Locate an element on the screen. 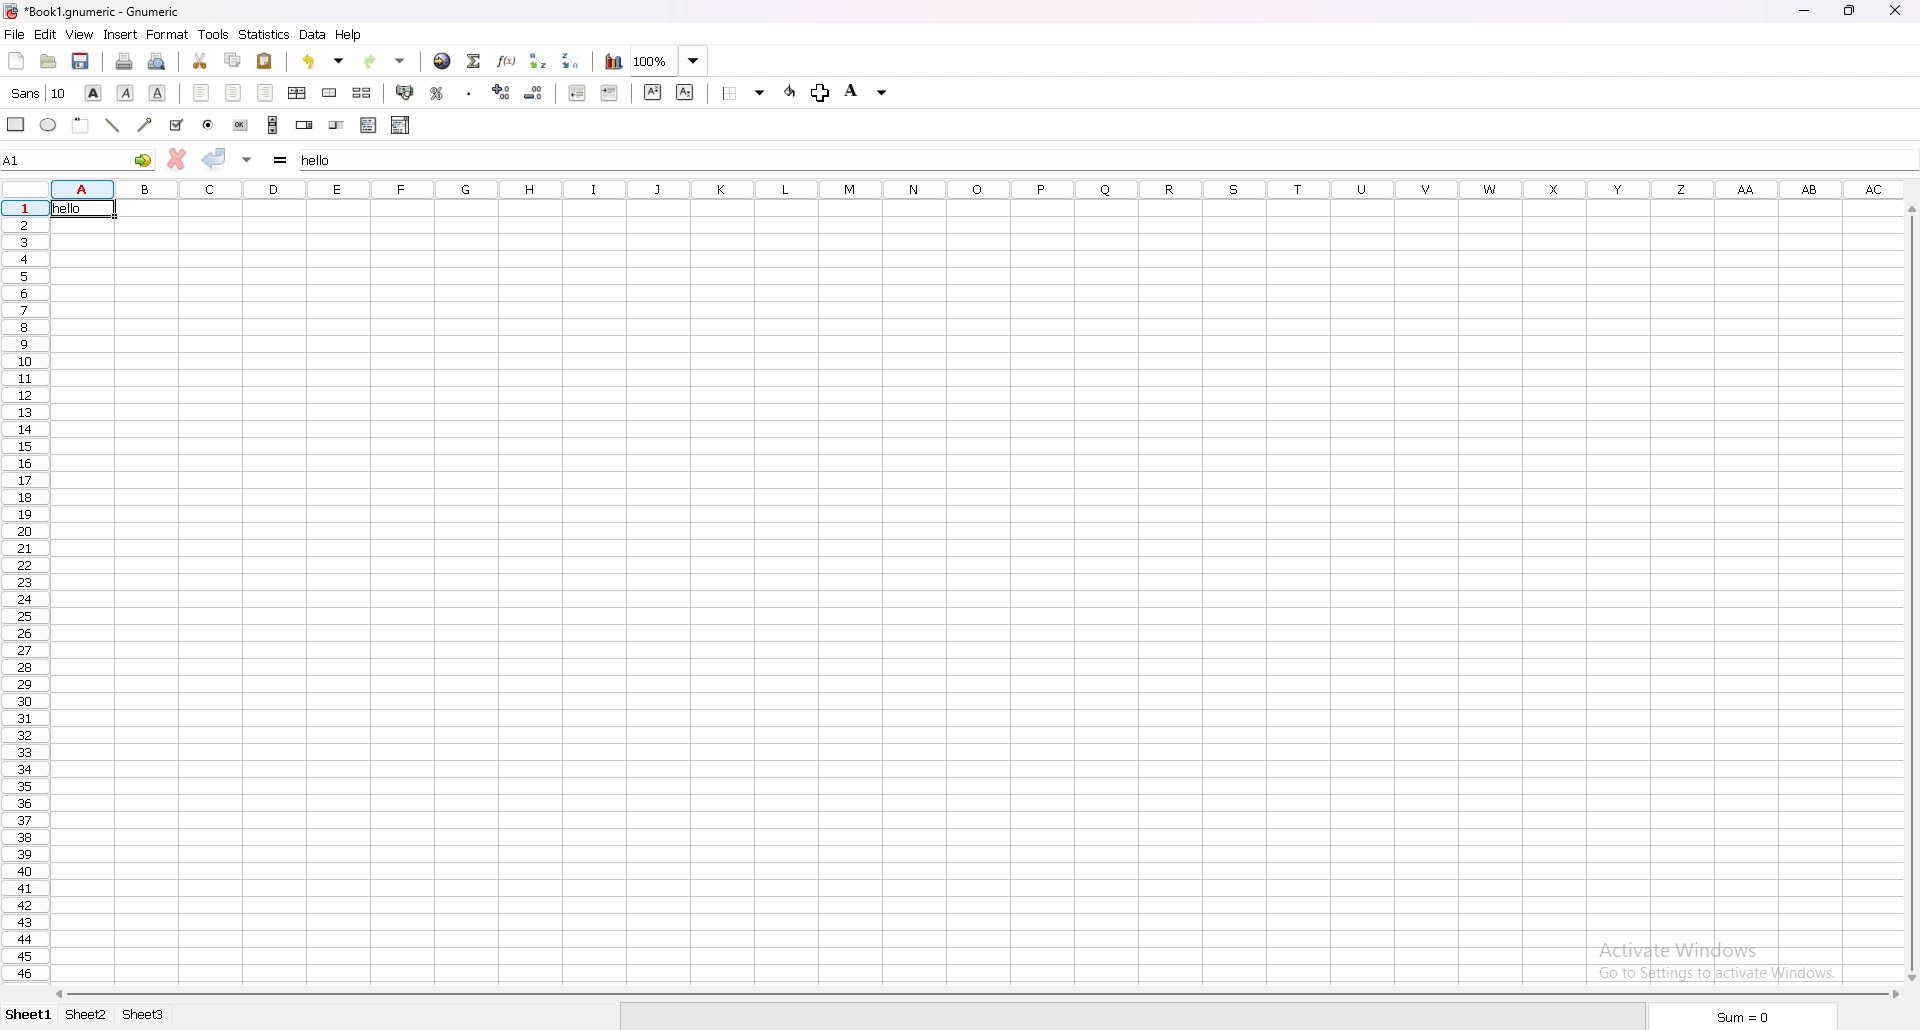 The image size is (1920, 1030). scroll bar is located at coordinates (274, 124).